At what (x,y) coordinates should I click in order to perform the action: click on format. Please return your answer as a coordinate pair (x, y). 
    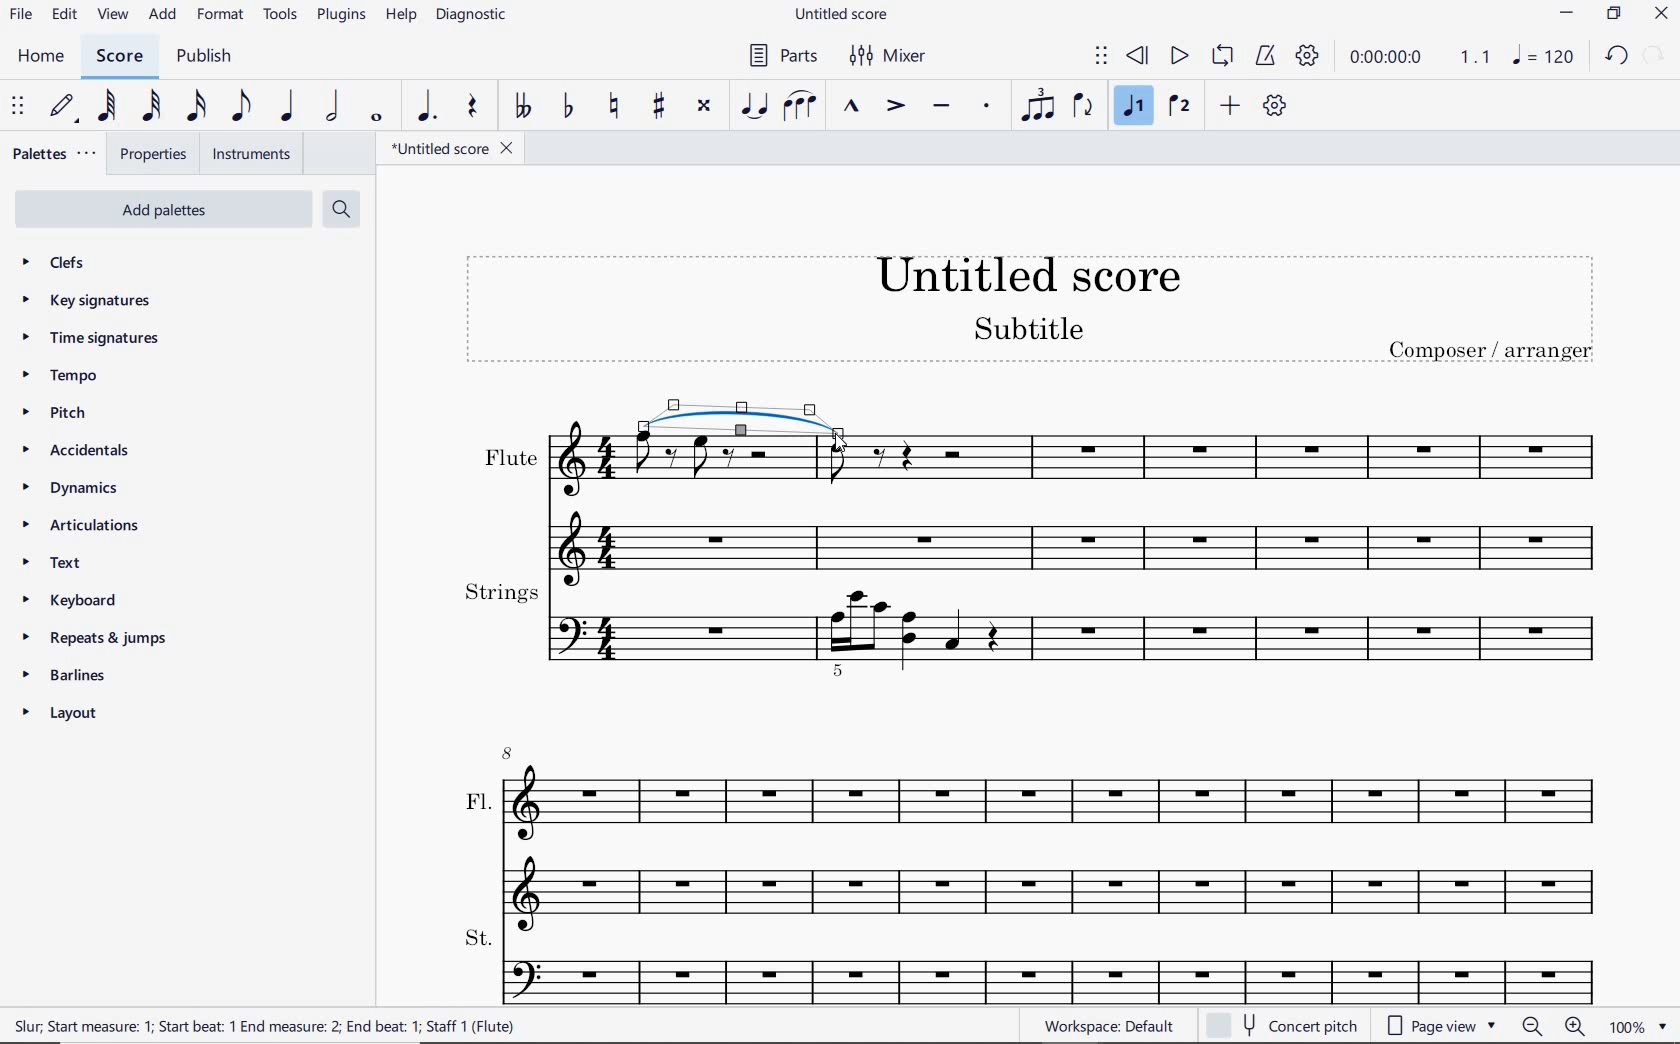
    Looking at the image, I should click on (218, 16).